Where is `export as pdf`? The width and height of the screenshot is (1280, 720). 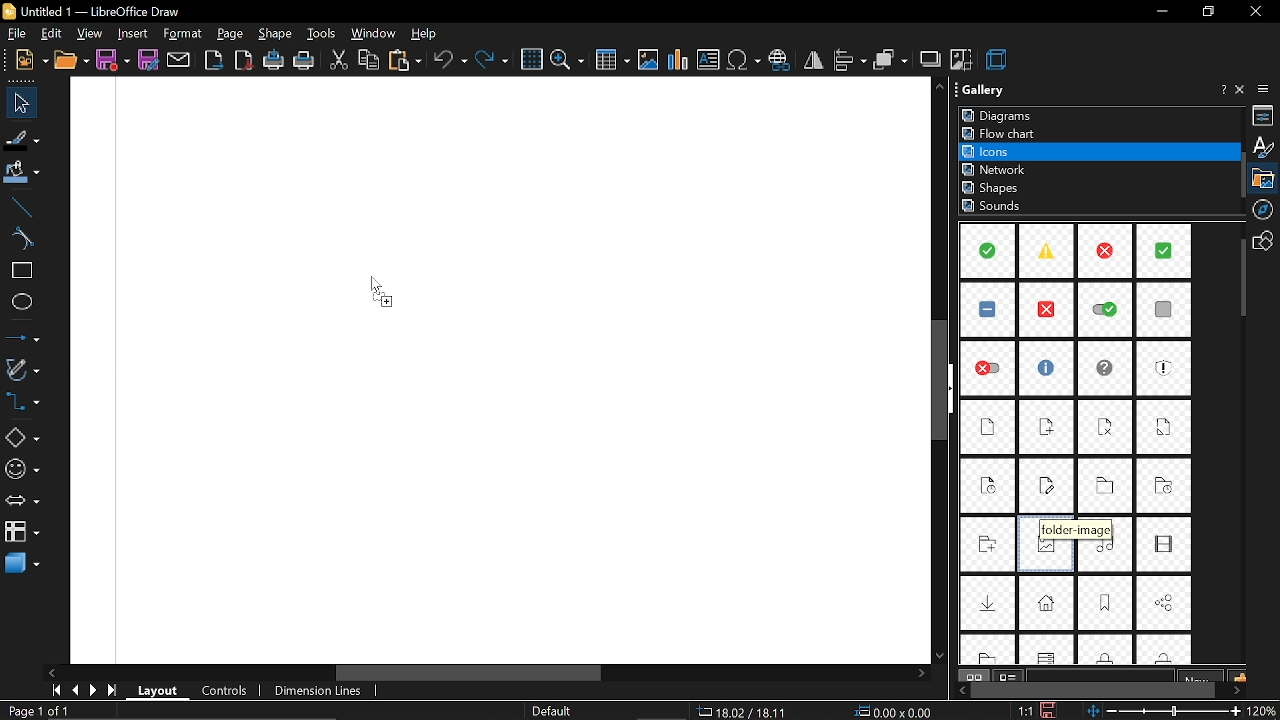
export as pdf is located at coordinates (244, 59).